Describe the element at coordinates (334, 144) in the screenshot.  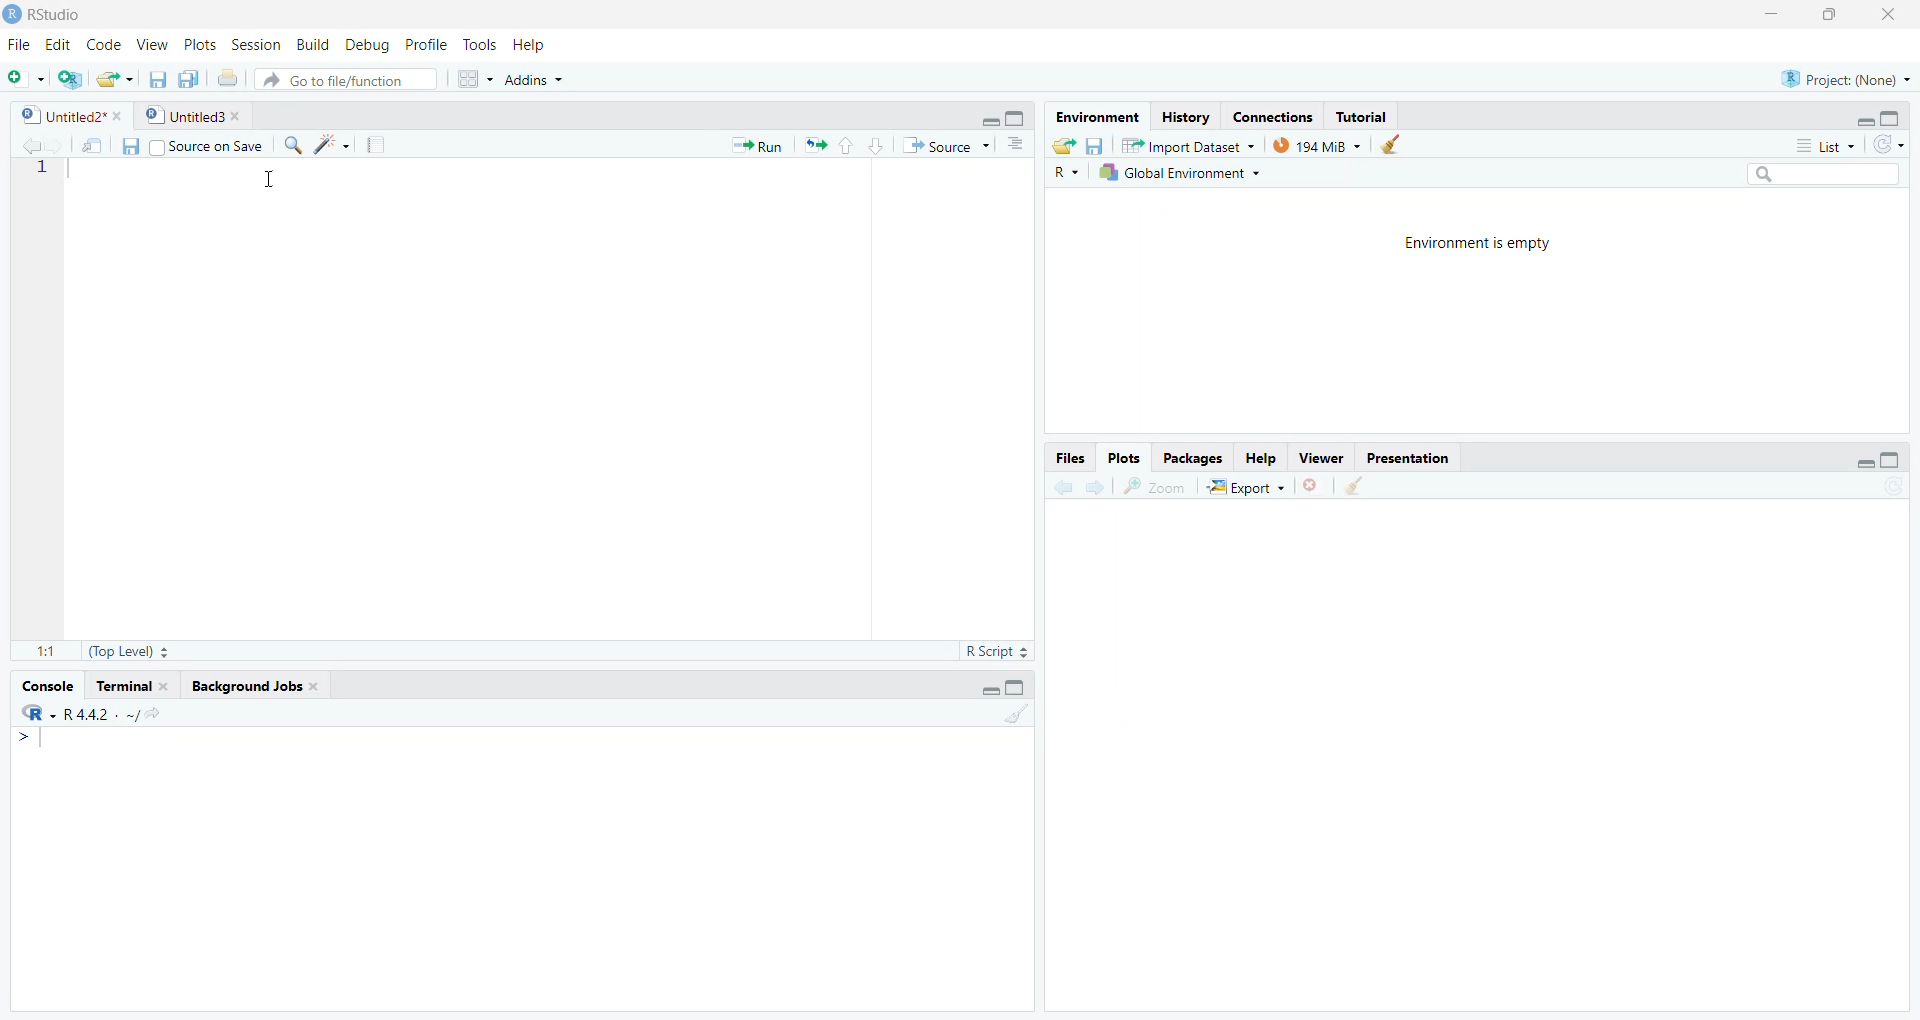
I see `code tools` at that location.